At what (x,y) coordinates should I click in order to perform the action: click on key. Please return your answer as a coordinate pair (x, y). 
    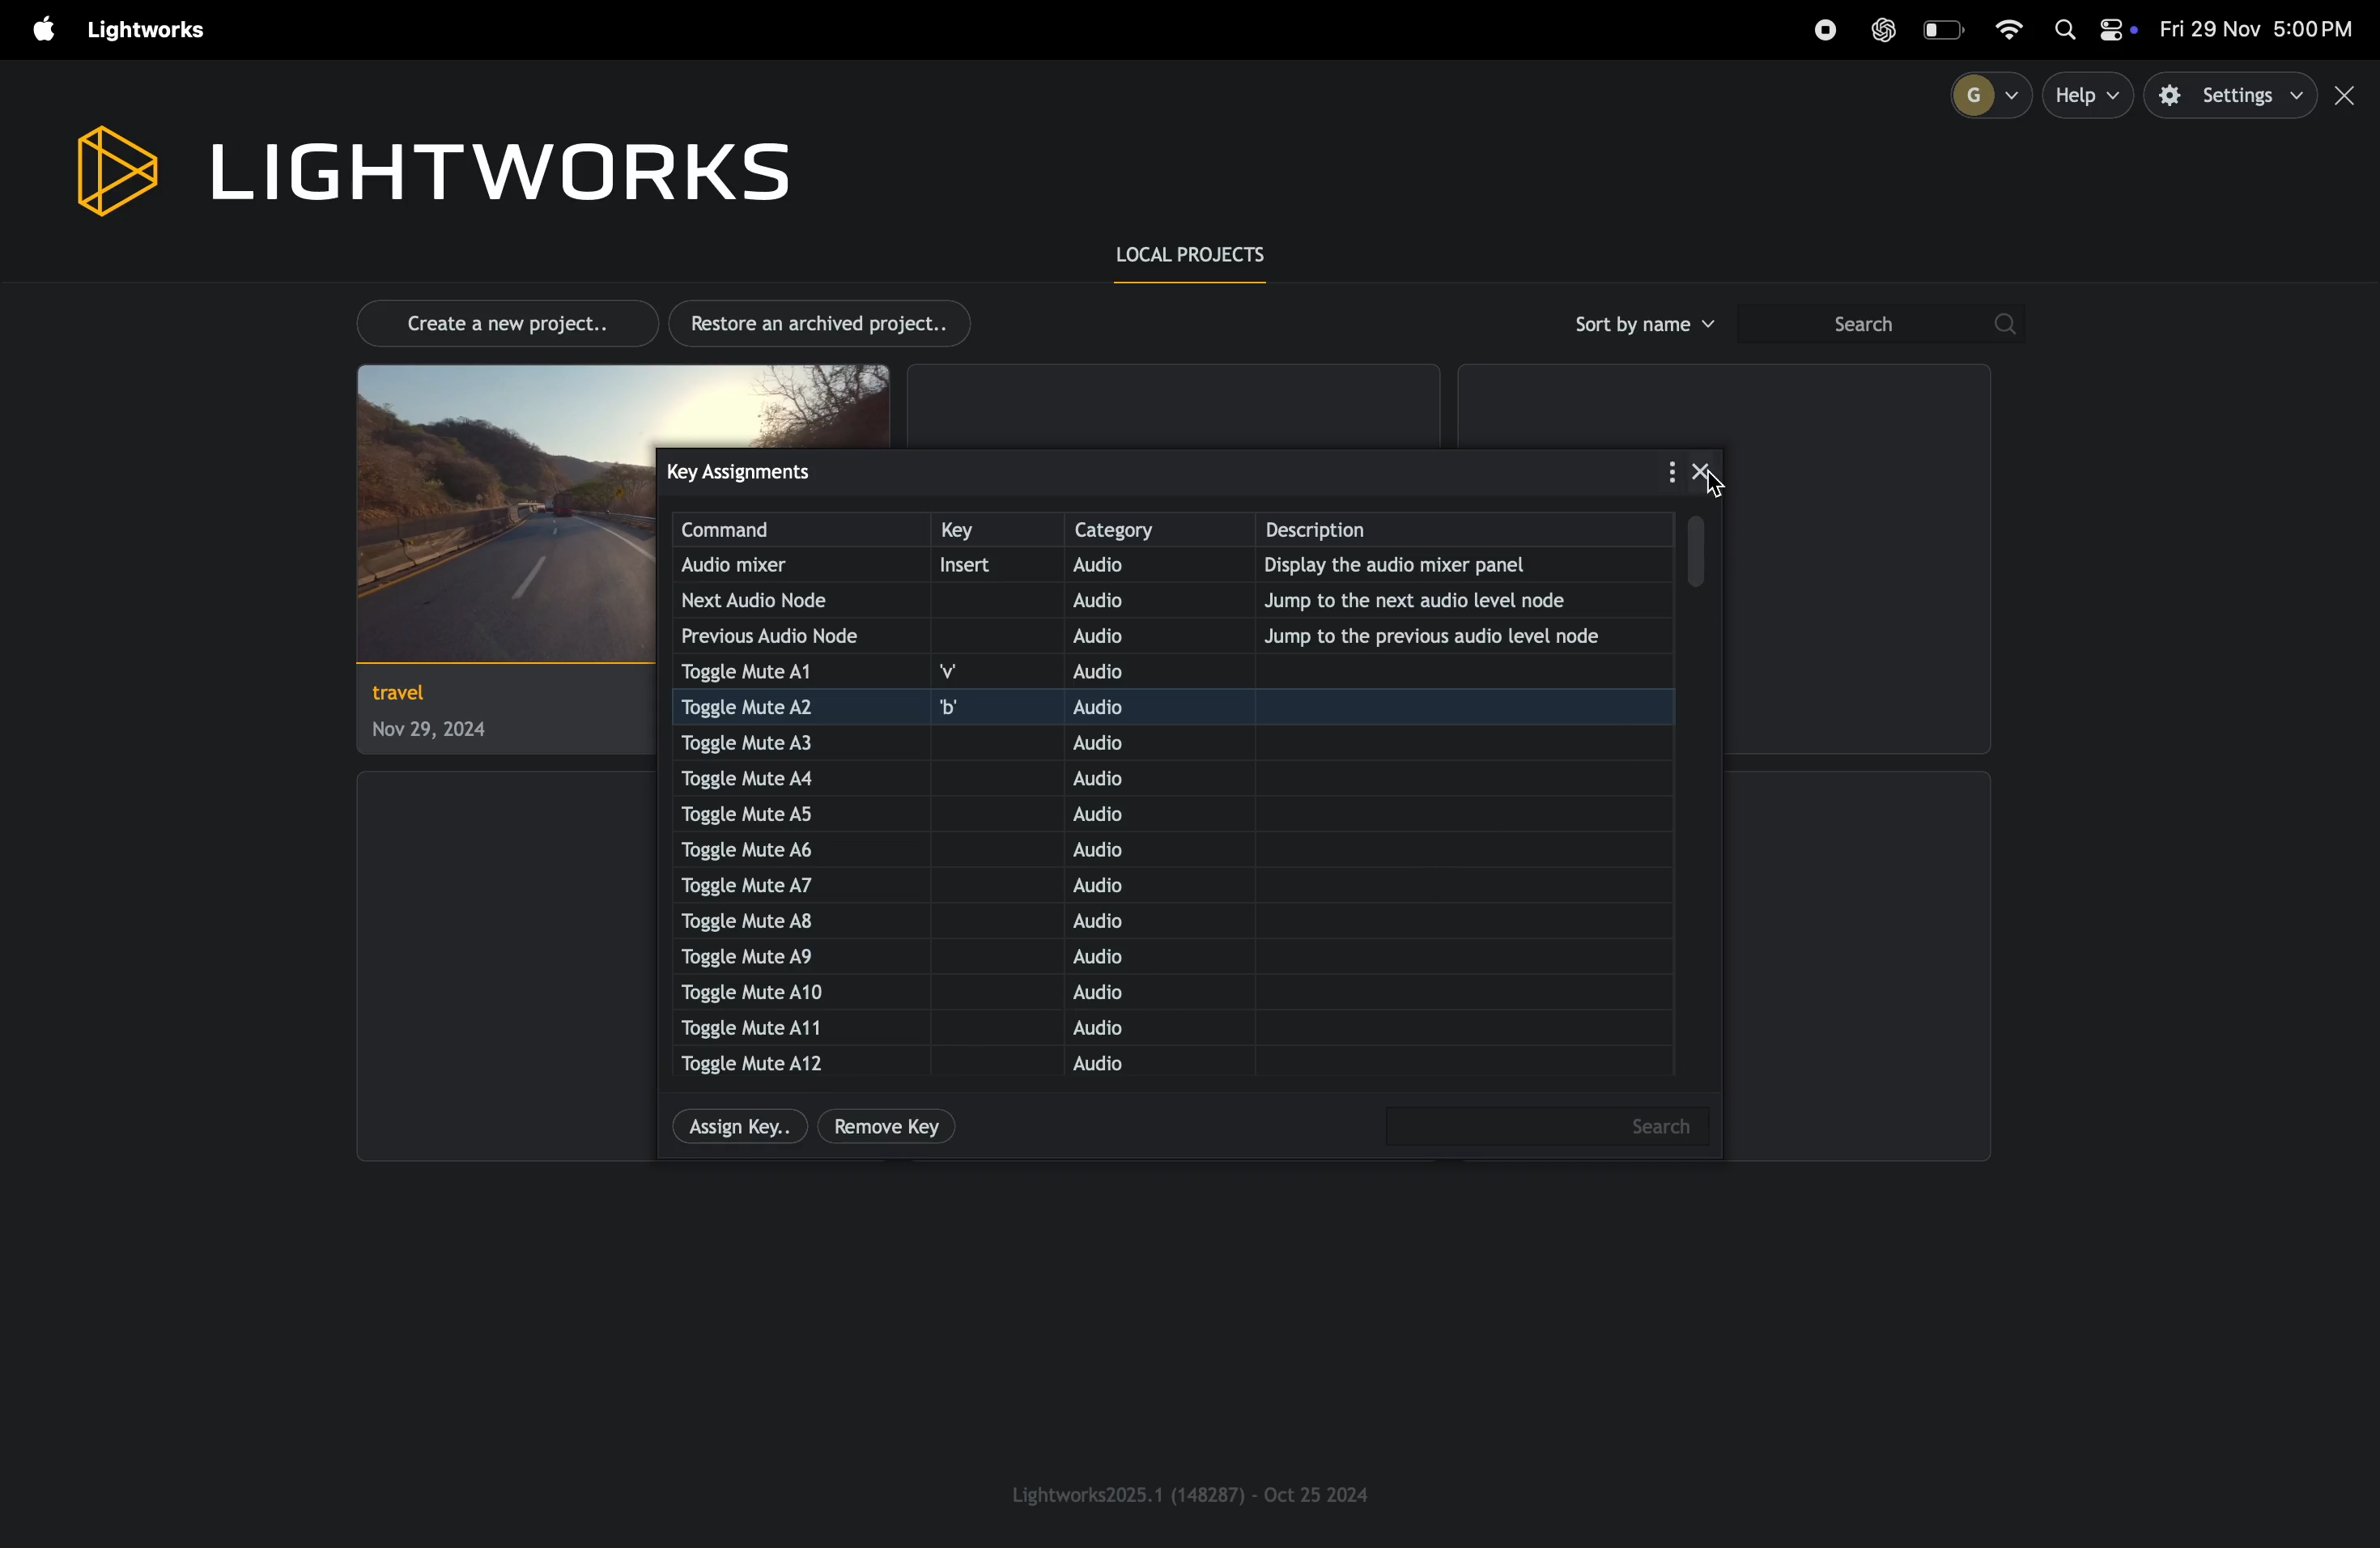
    Looking at the image, I should click on (991, 531).